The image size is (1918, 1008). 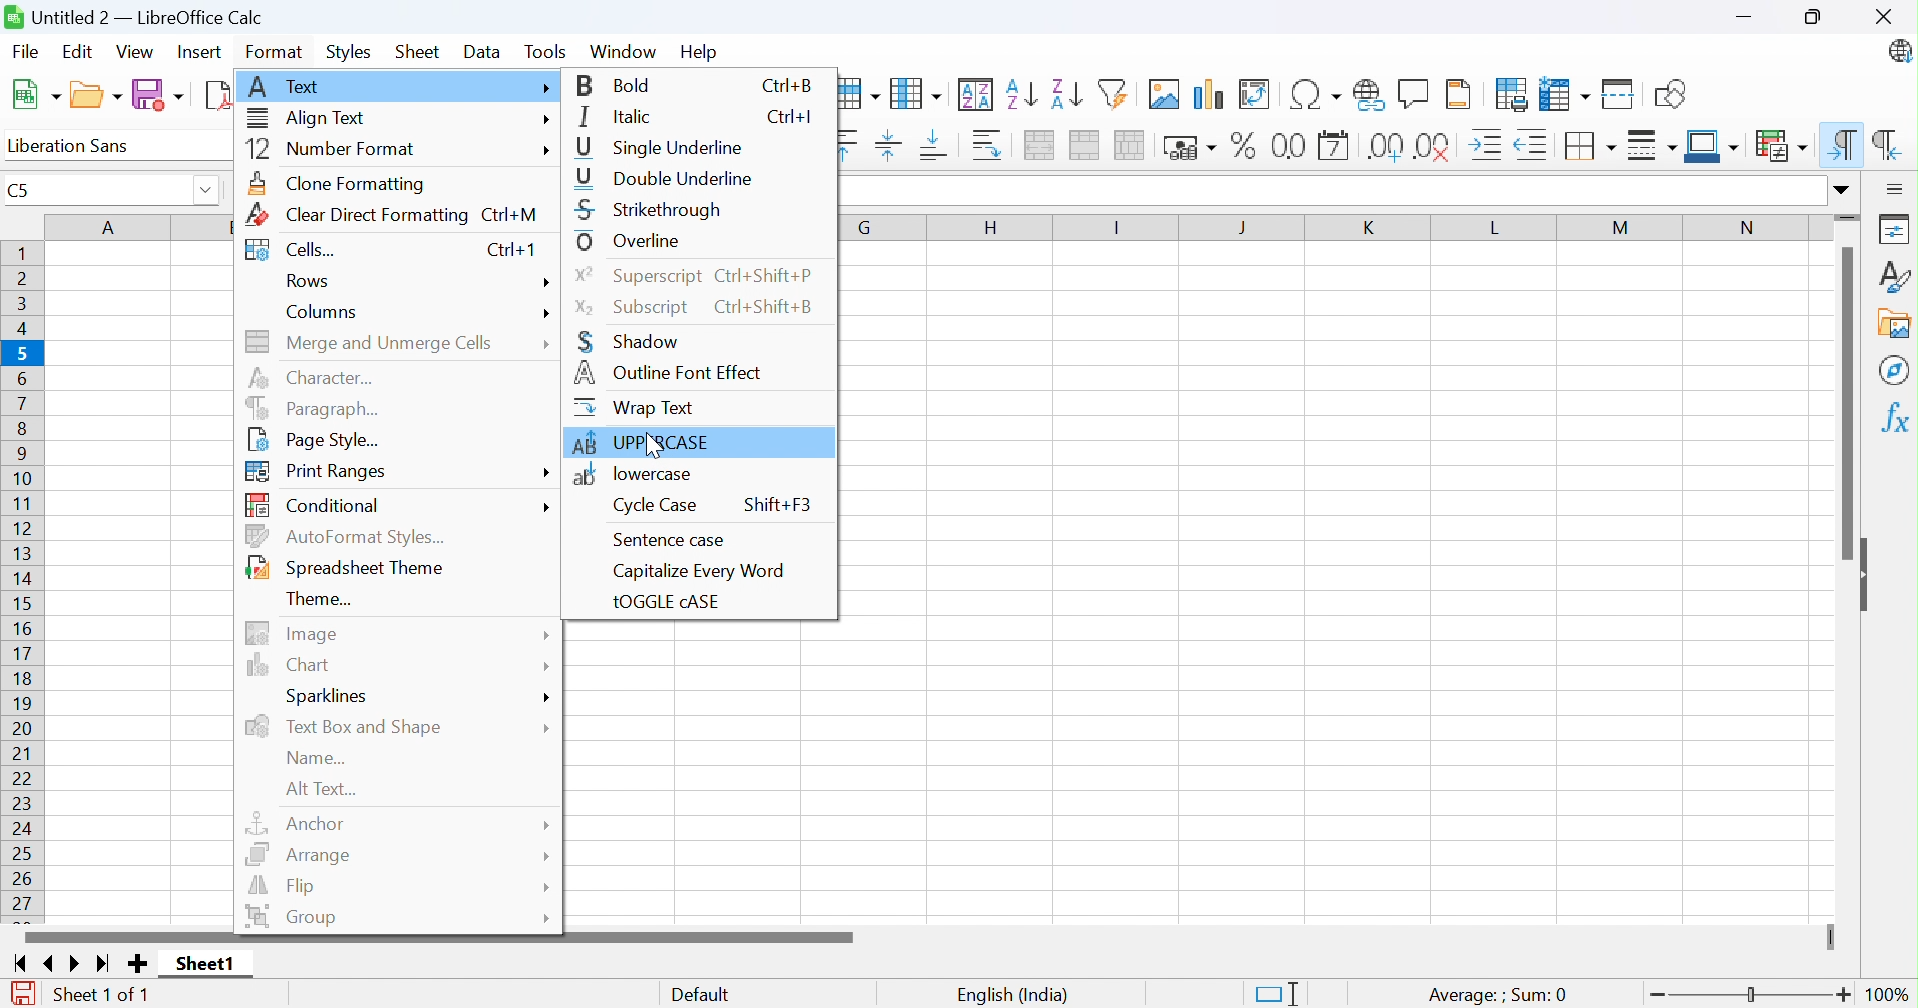 I want to click on Insert chart, so click(x=1210, y=94).